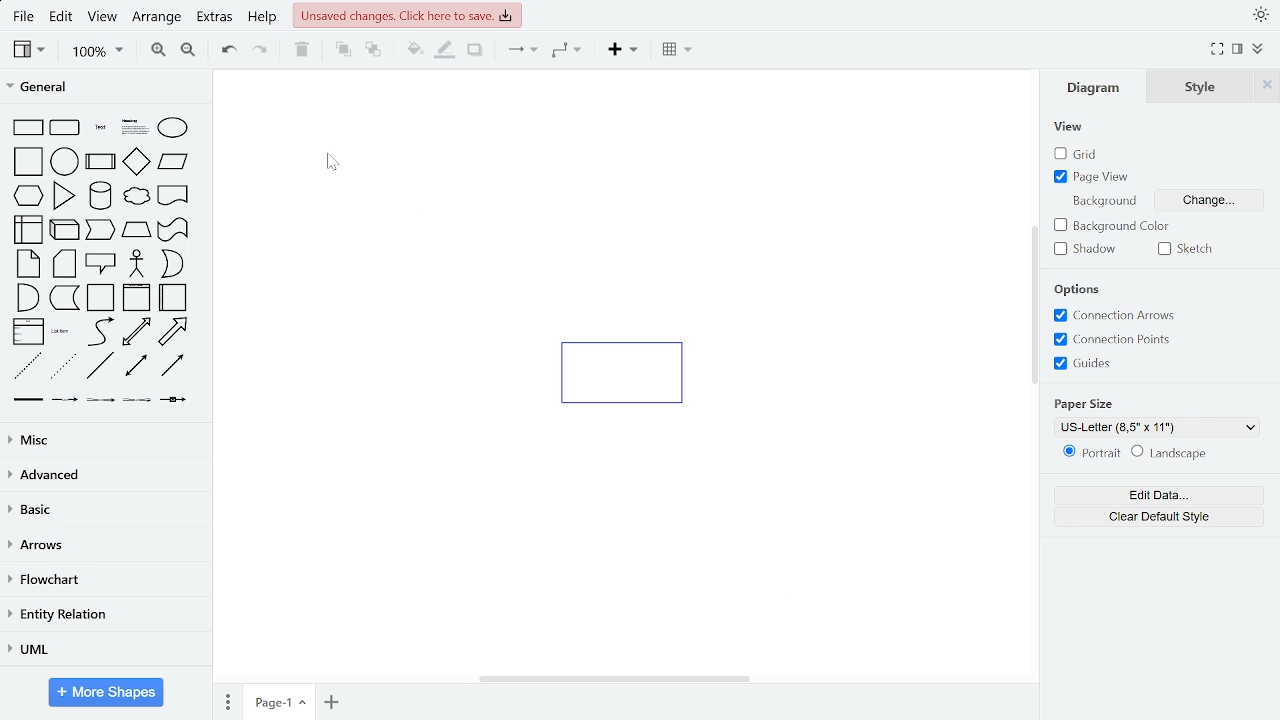 The width and height of the screenshot is (1280, 720). What do you see at coordinates (1070, 127) in the screenshot?
I see `view` at bounding box center [1070, 127].